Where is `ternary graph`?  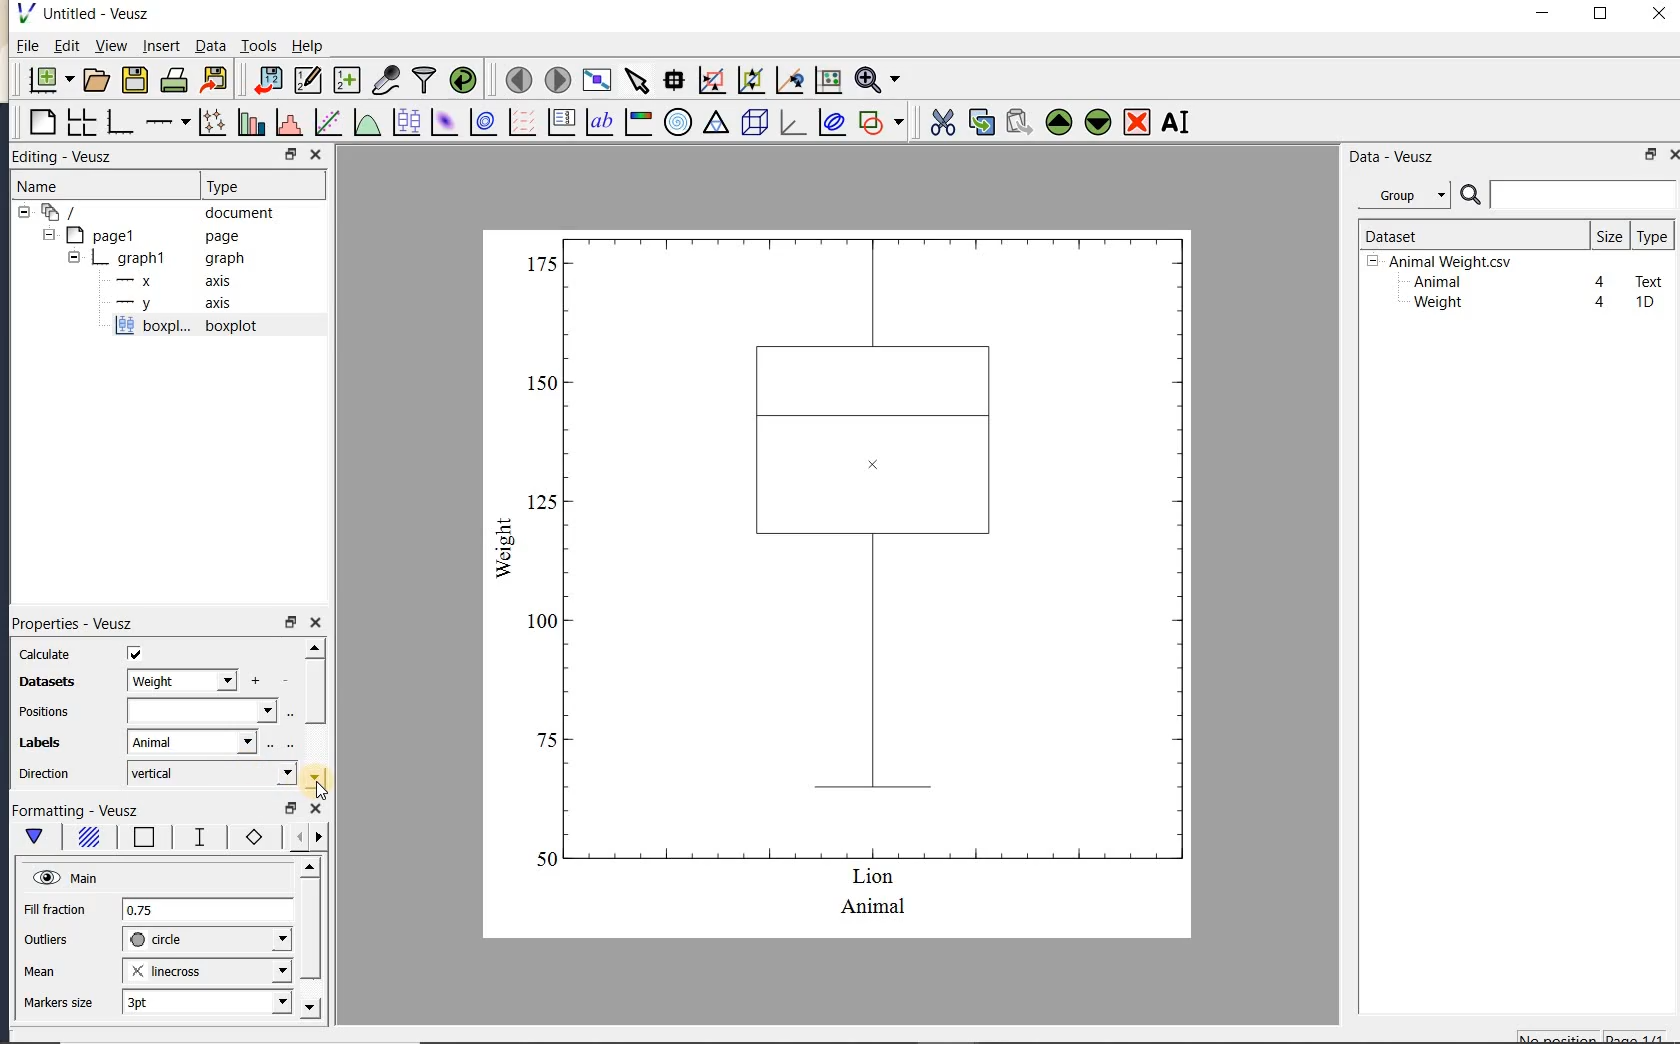 ternary graph is located at coordinates (715, 125).